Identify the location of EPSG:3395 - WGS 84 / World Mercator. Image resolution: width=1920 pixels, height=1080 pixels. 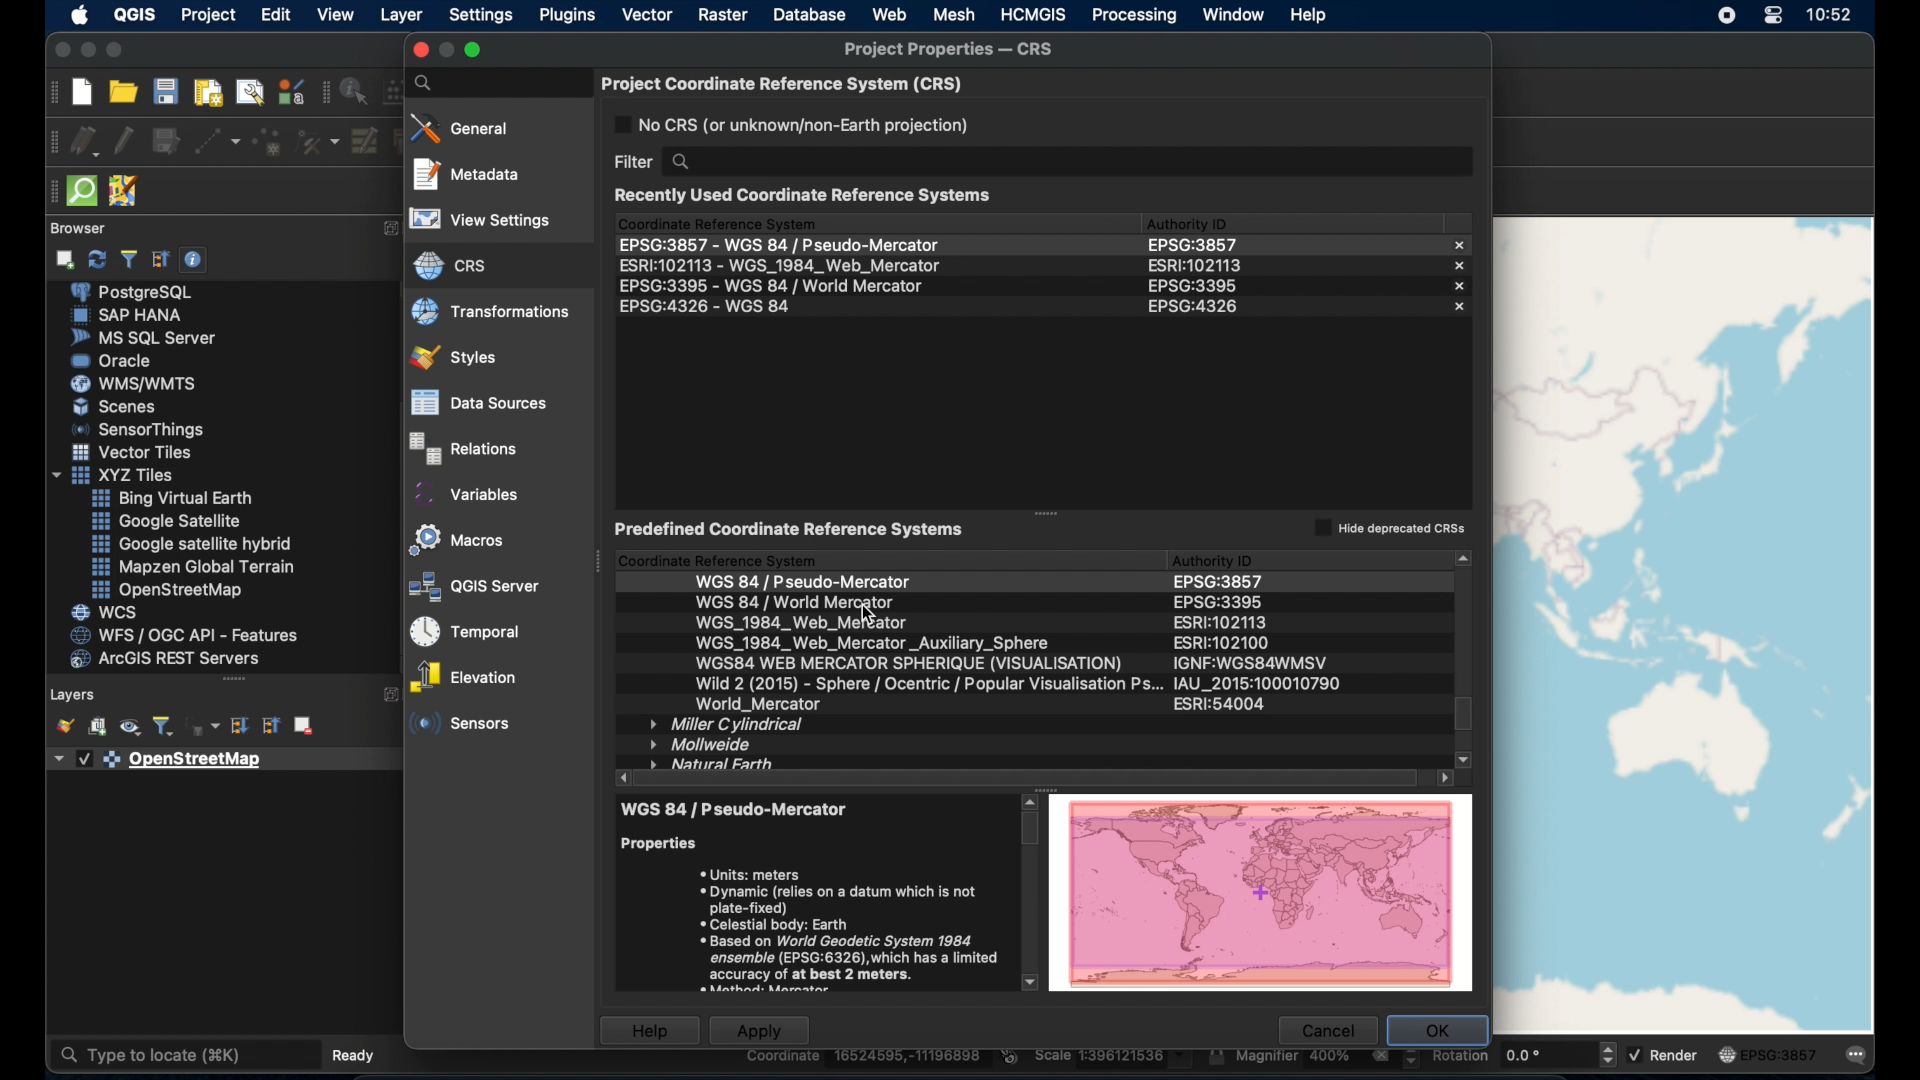
(772, 285).